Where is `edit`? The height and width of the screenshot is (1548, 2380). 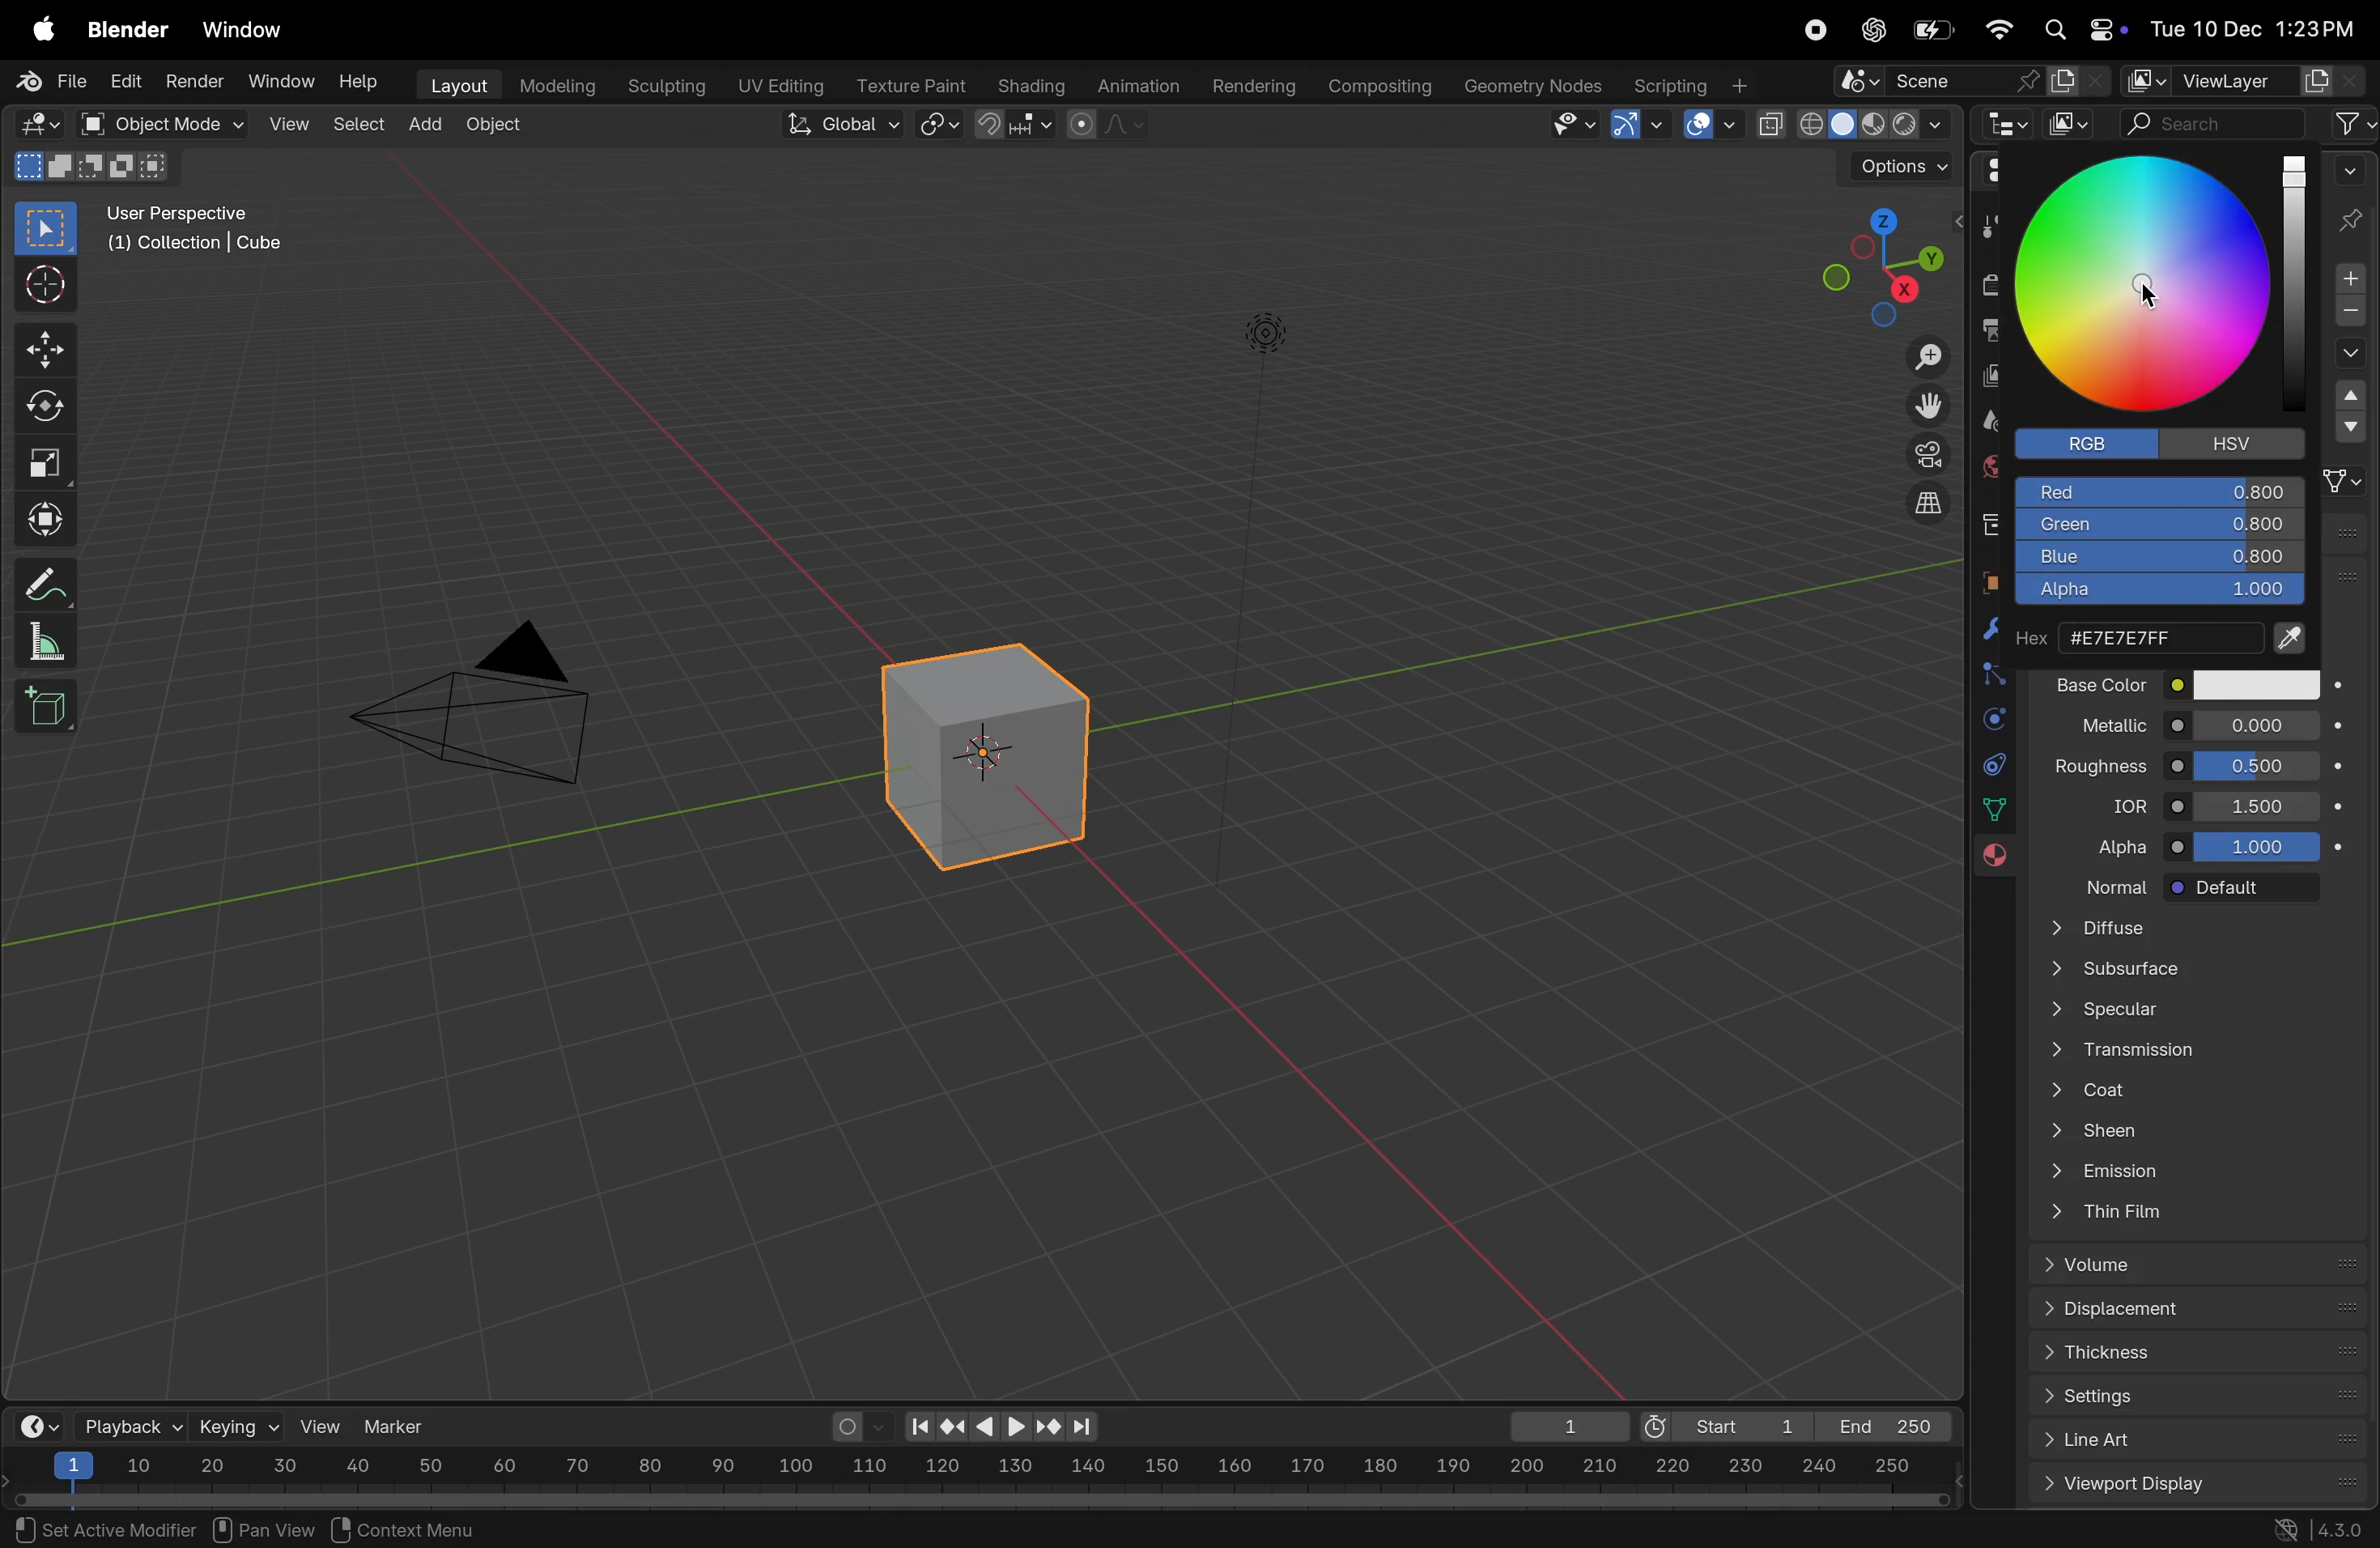
edit is located at coordinates (120, 83).